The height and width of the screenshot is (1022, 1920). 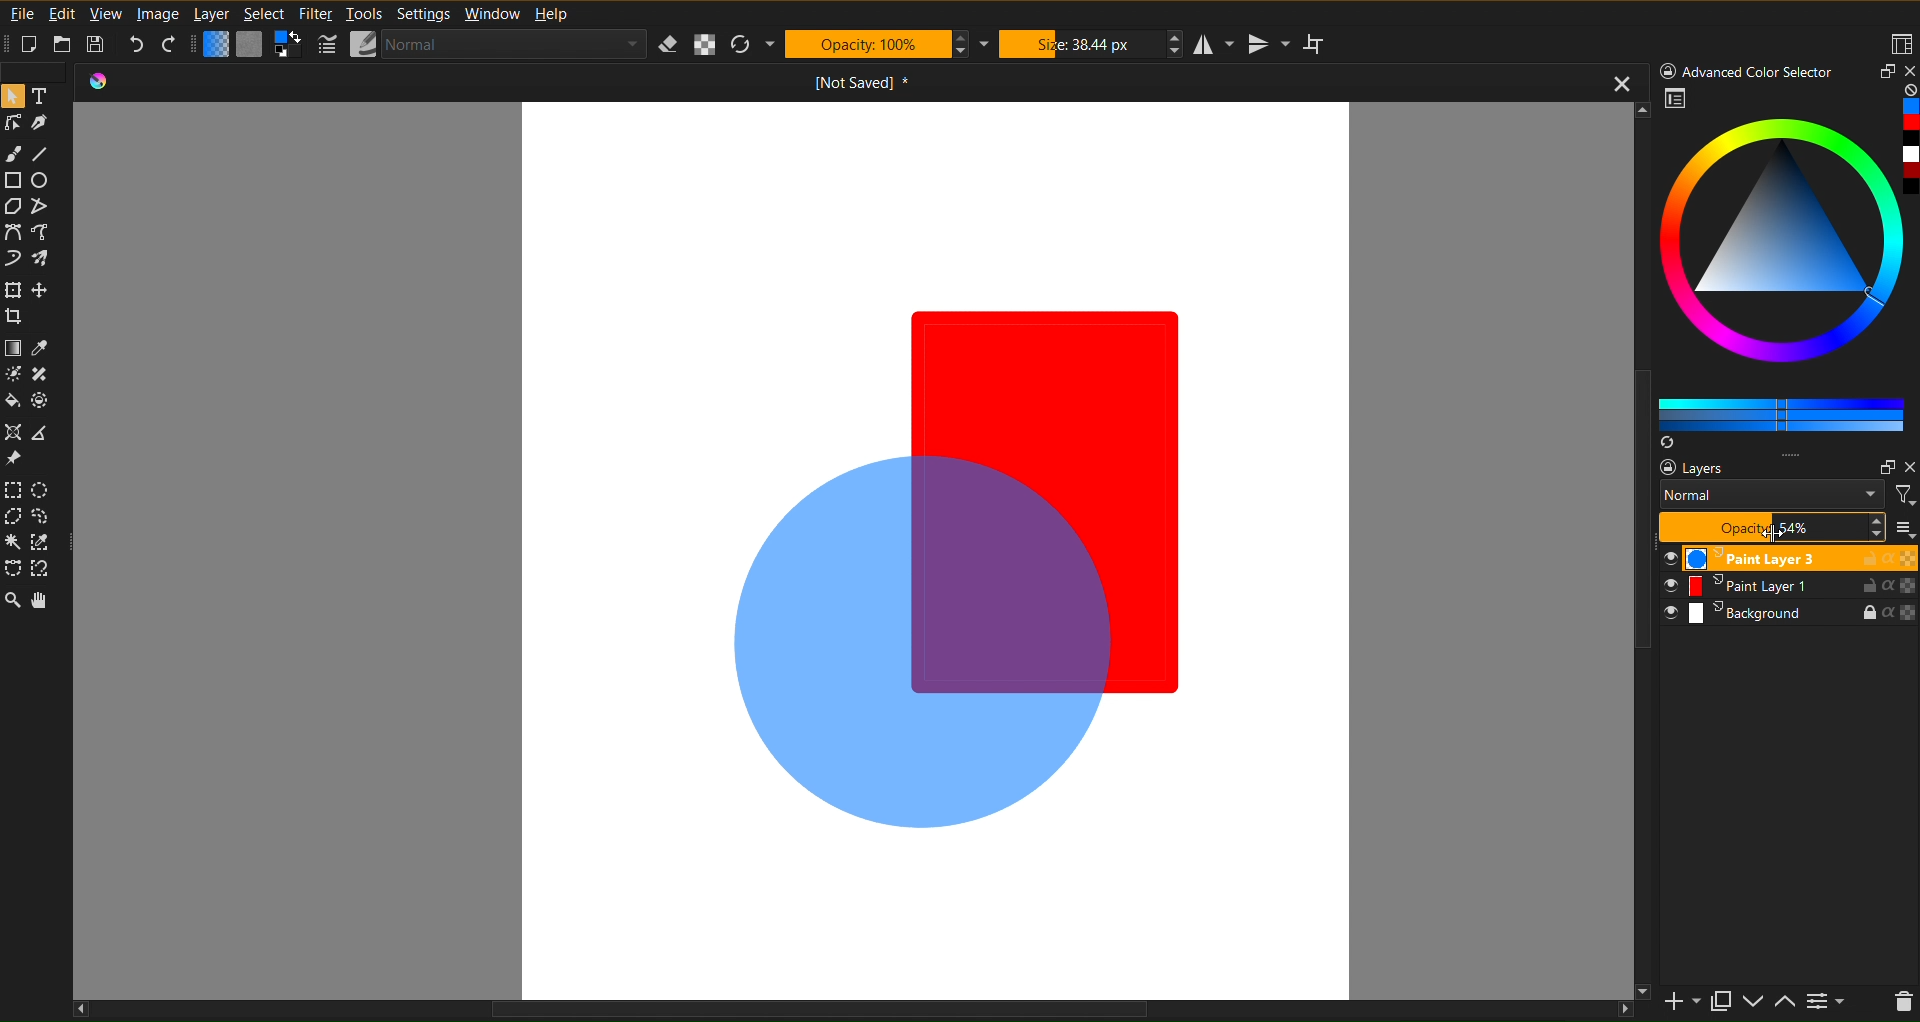 I want to click on Curve Tool, so click(x=14, y=233).